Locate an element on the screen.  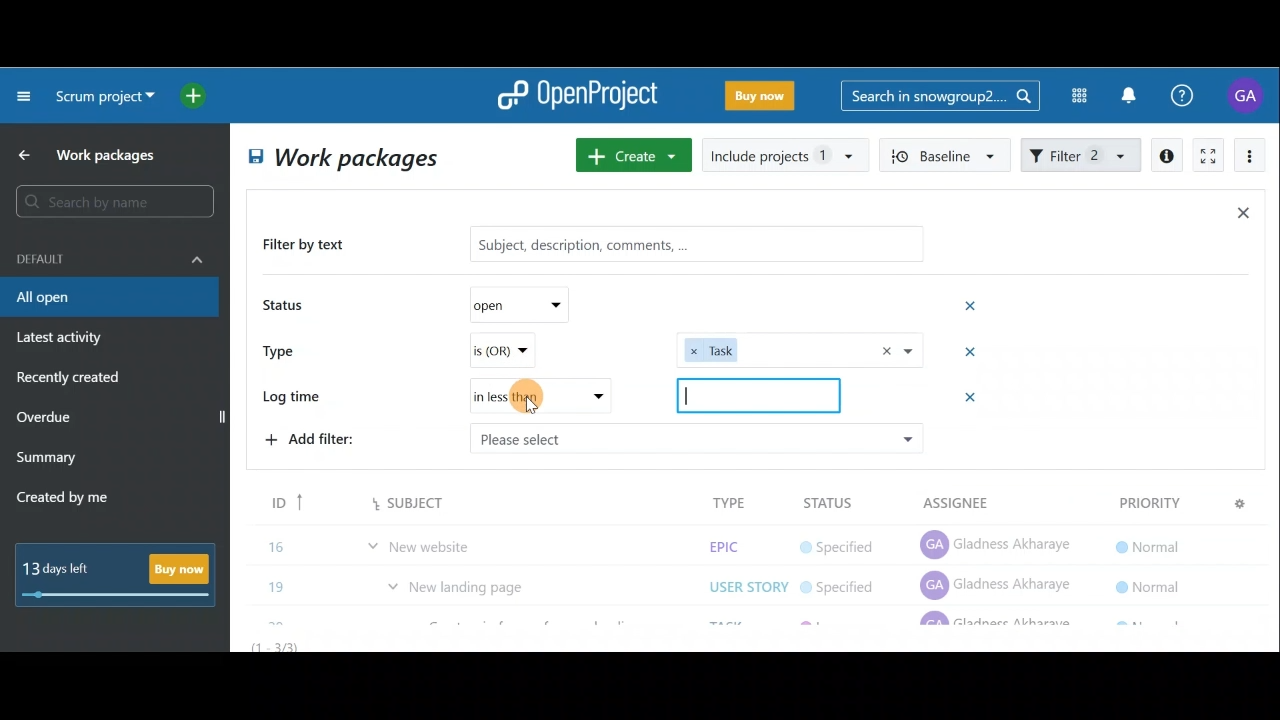
More actions is located at coordinates (1250, 159).